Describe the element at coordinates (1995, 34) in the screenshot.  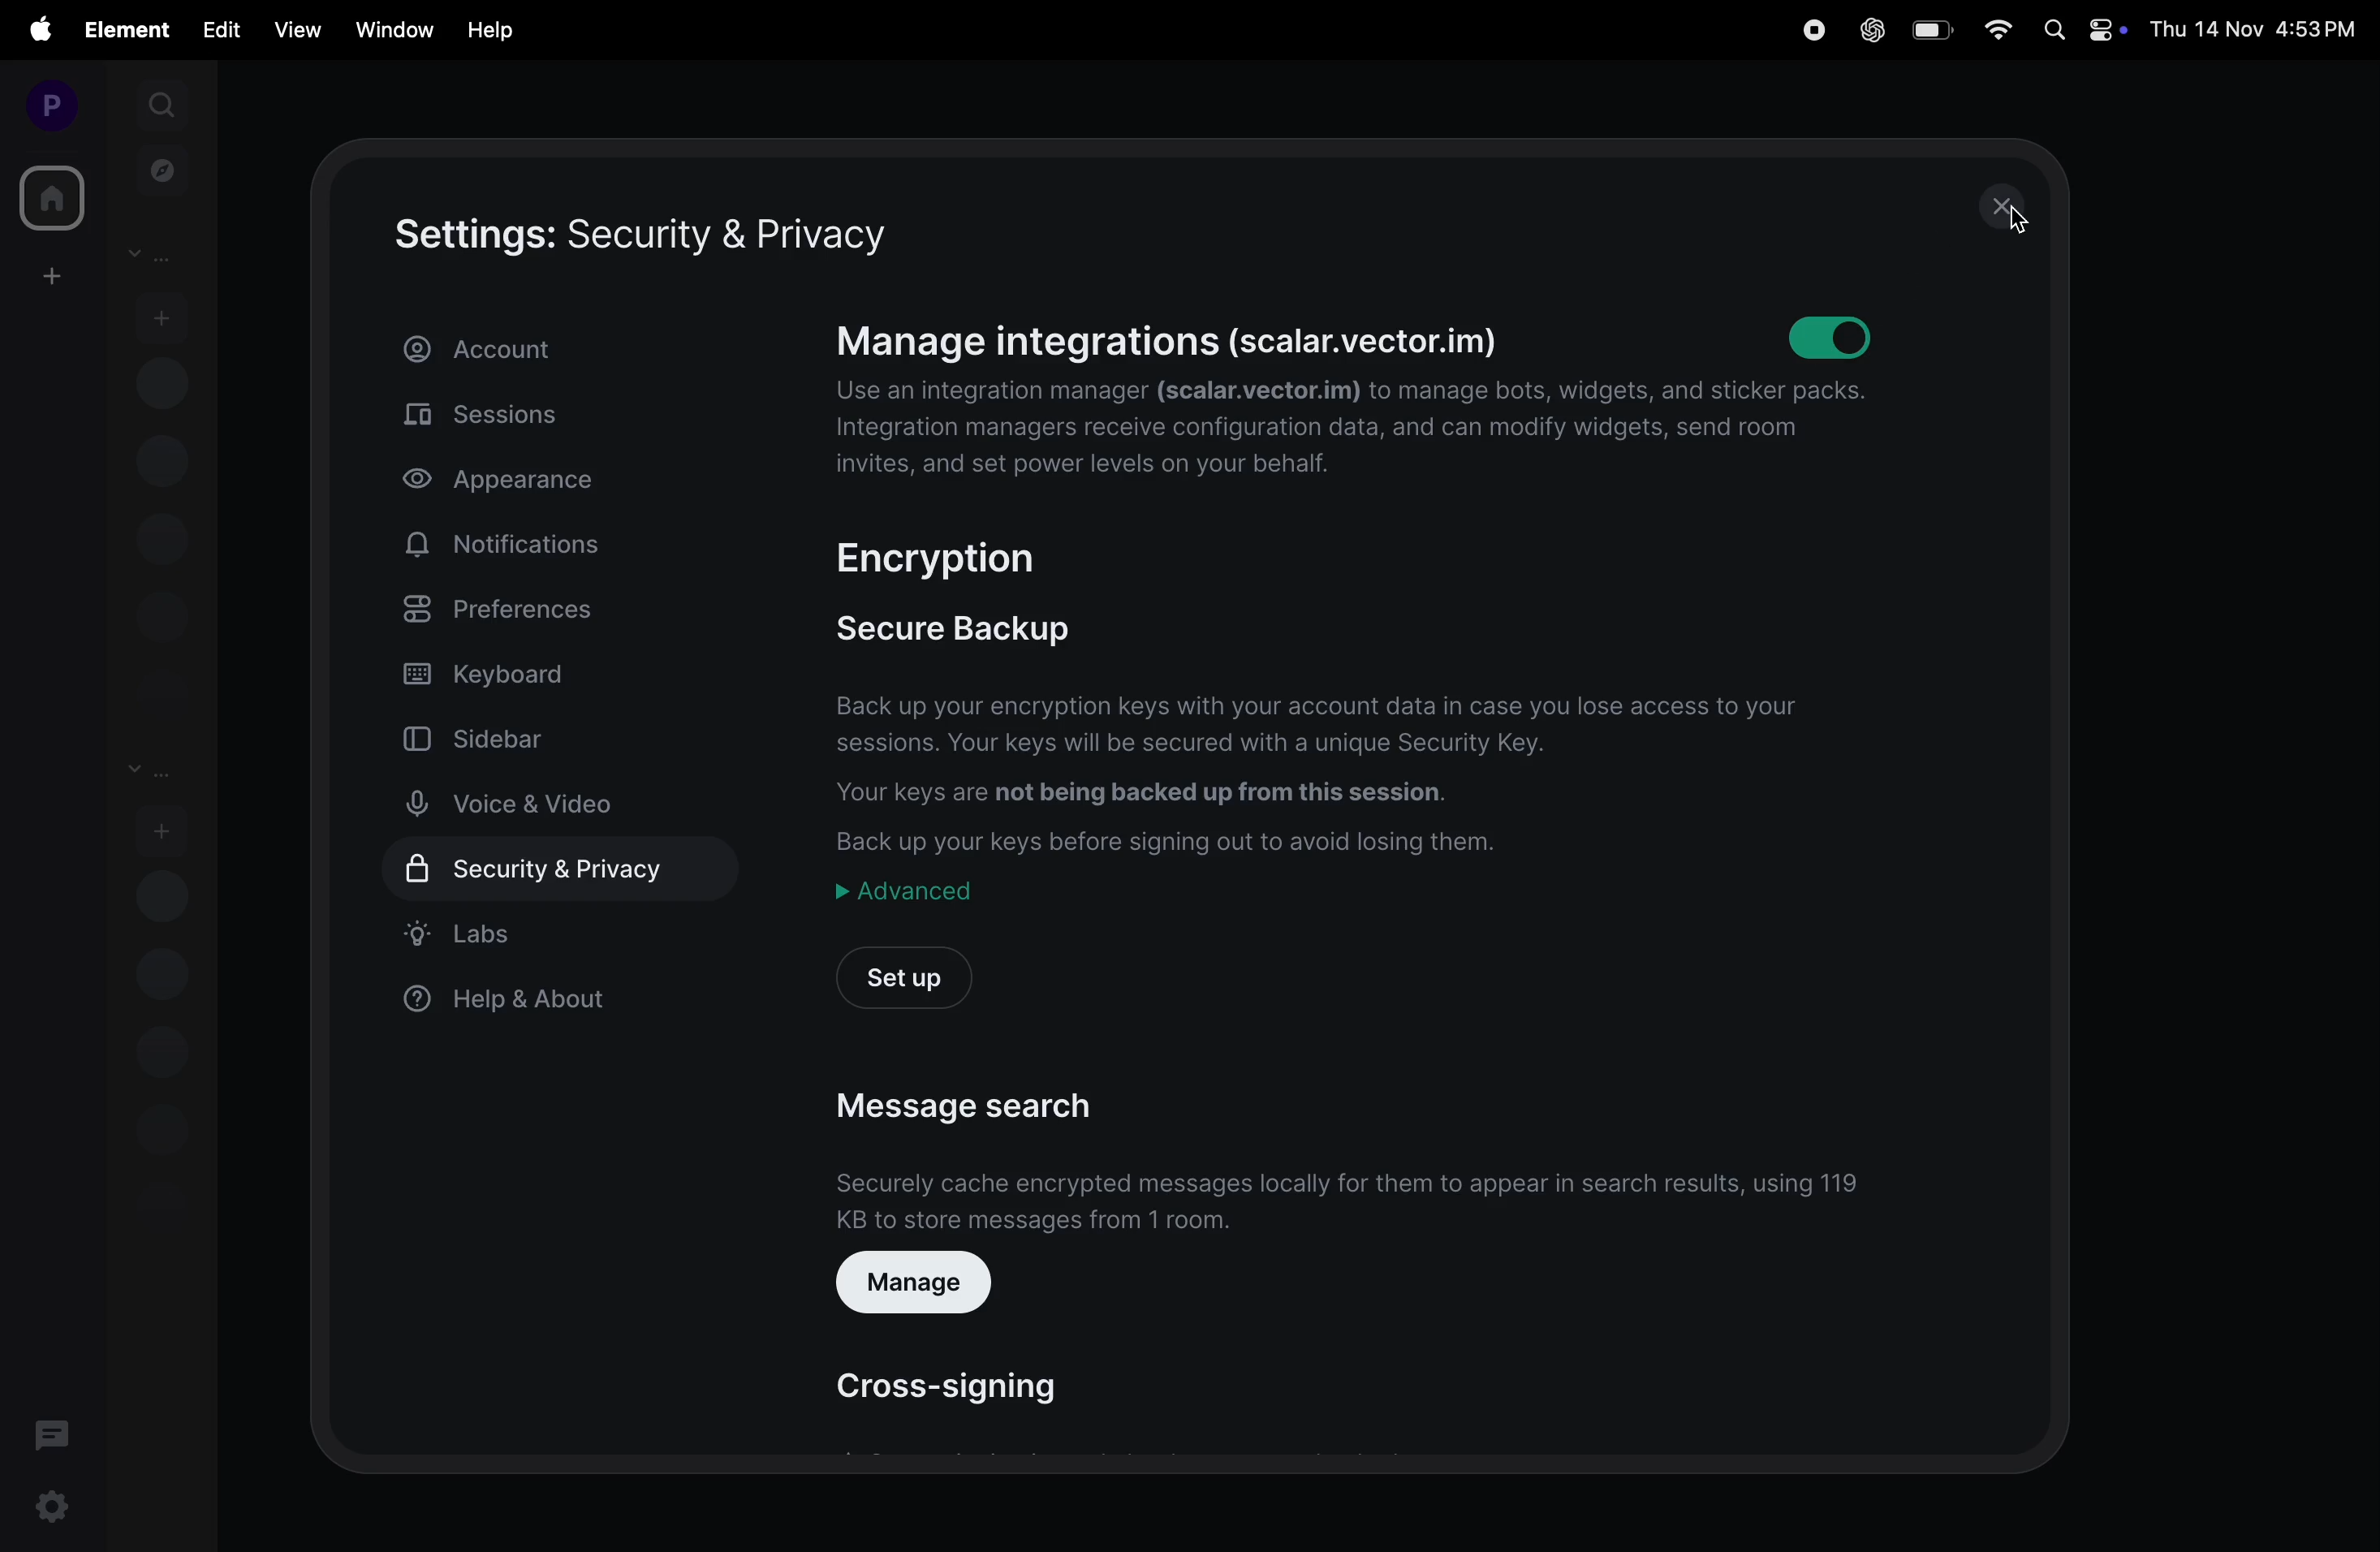
I see `wifi` at that location.